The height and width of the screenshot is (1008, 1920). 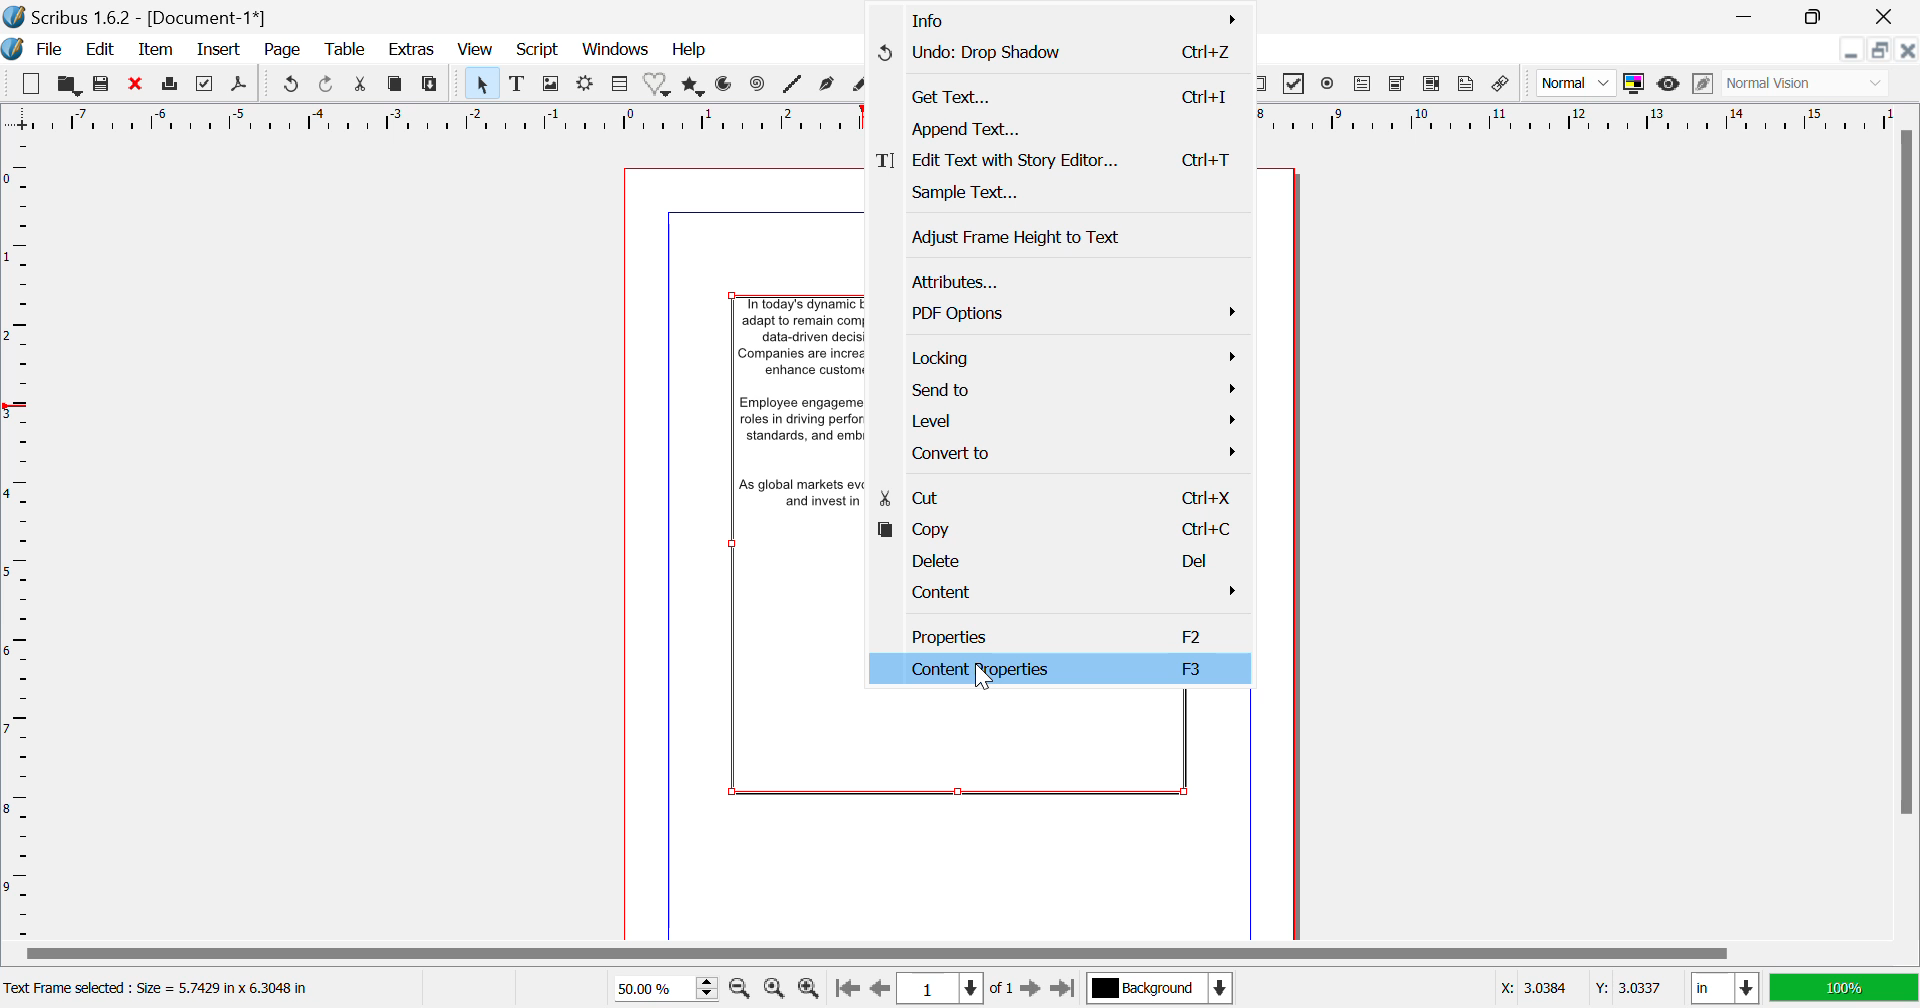 What do you see at coordinates (162, 990) in the screenshot?
I see `Text Frame selected : Size = 5.7425 in x 6.3048 in` at bounding box center [162, 990].